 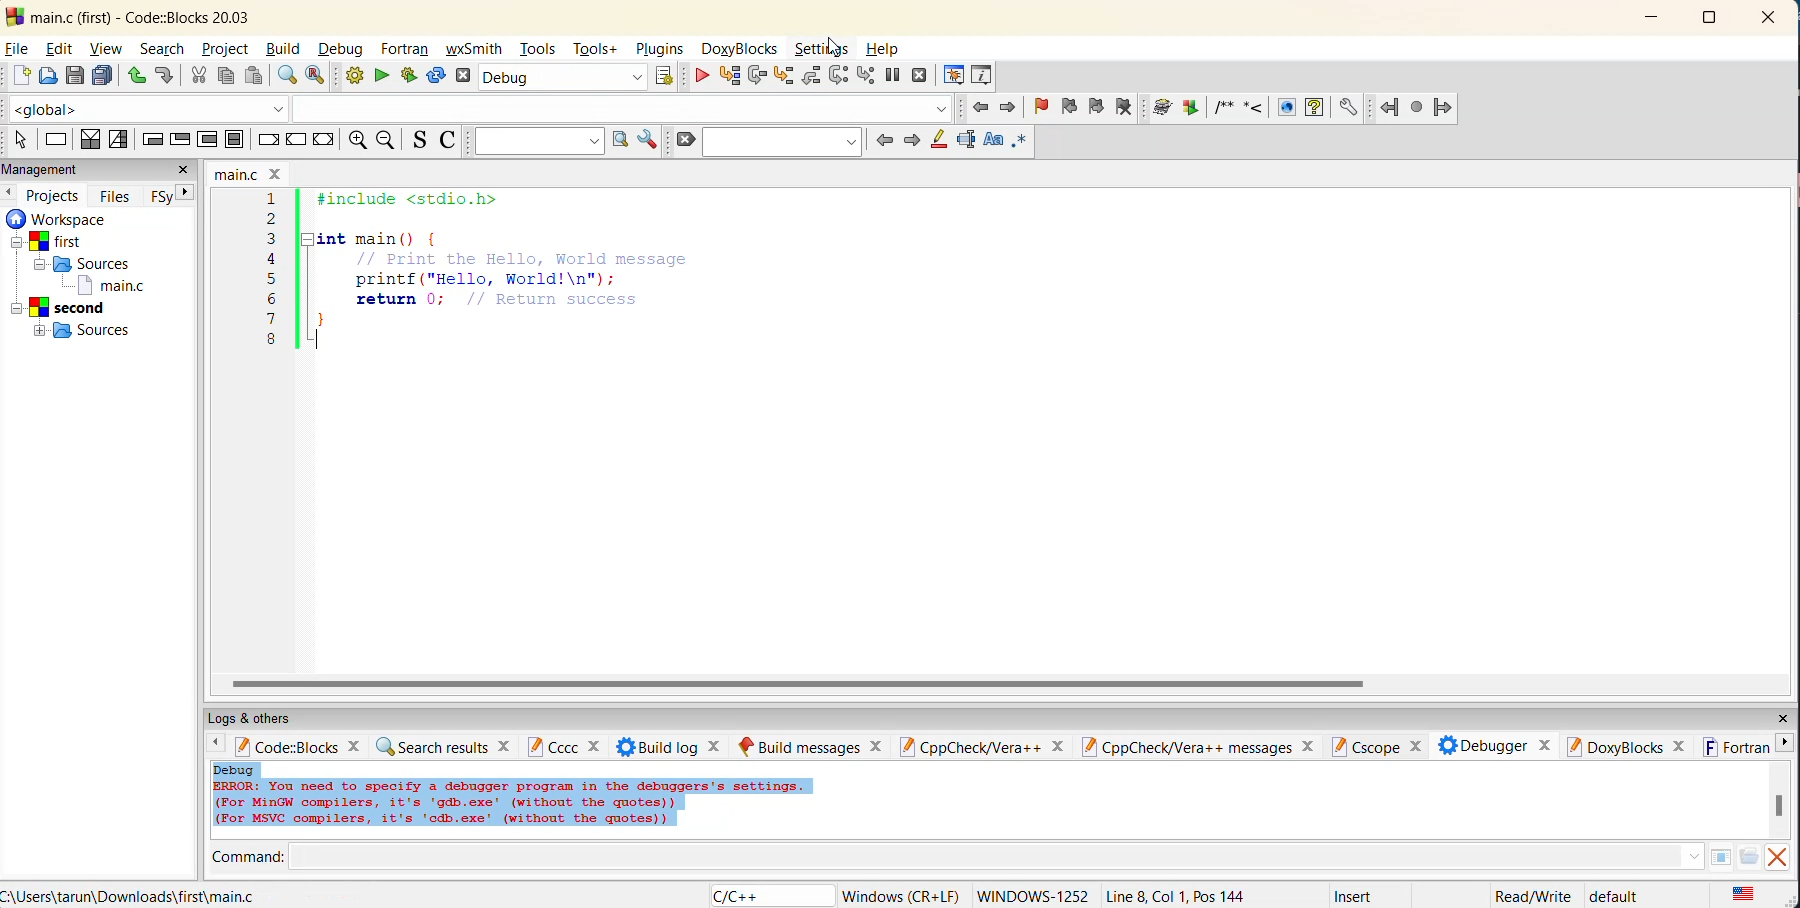 What do you see at coordinates (977, 855) in the screenshot?
I see `command` at bounding box center [977, 855].